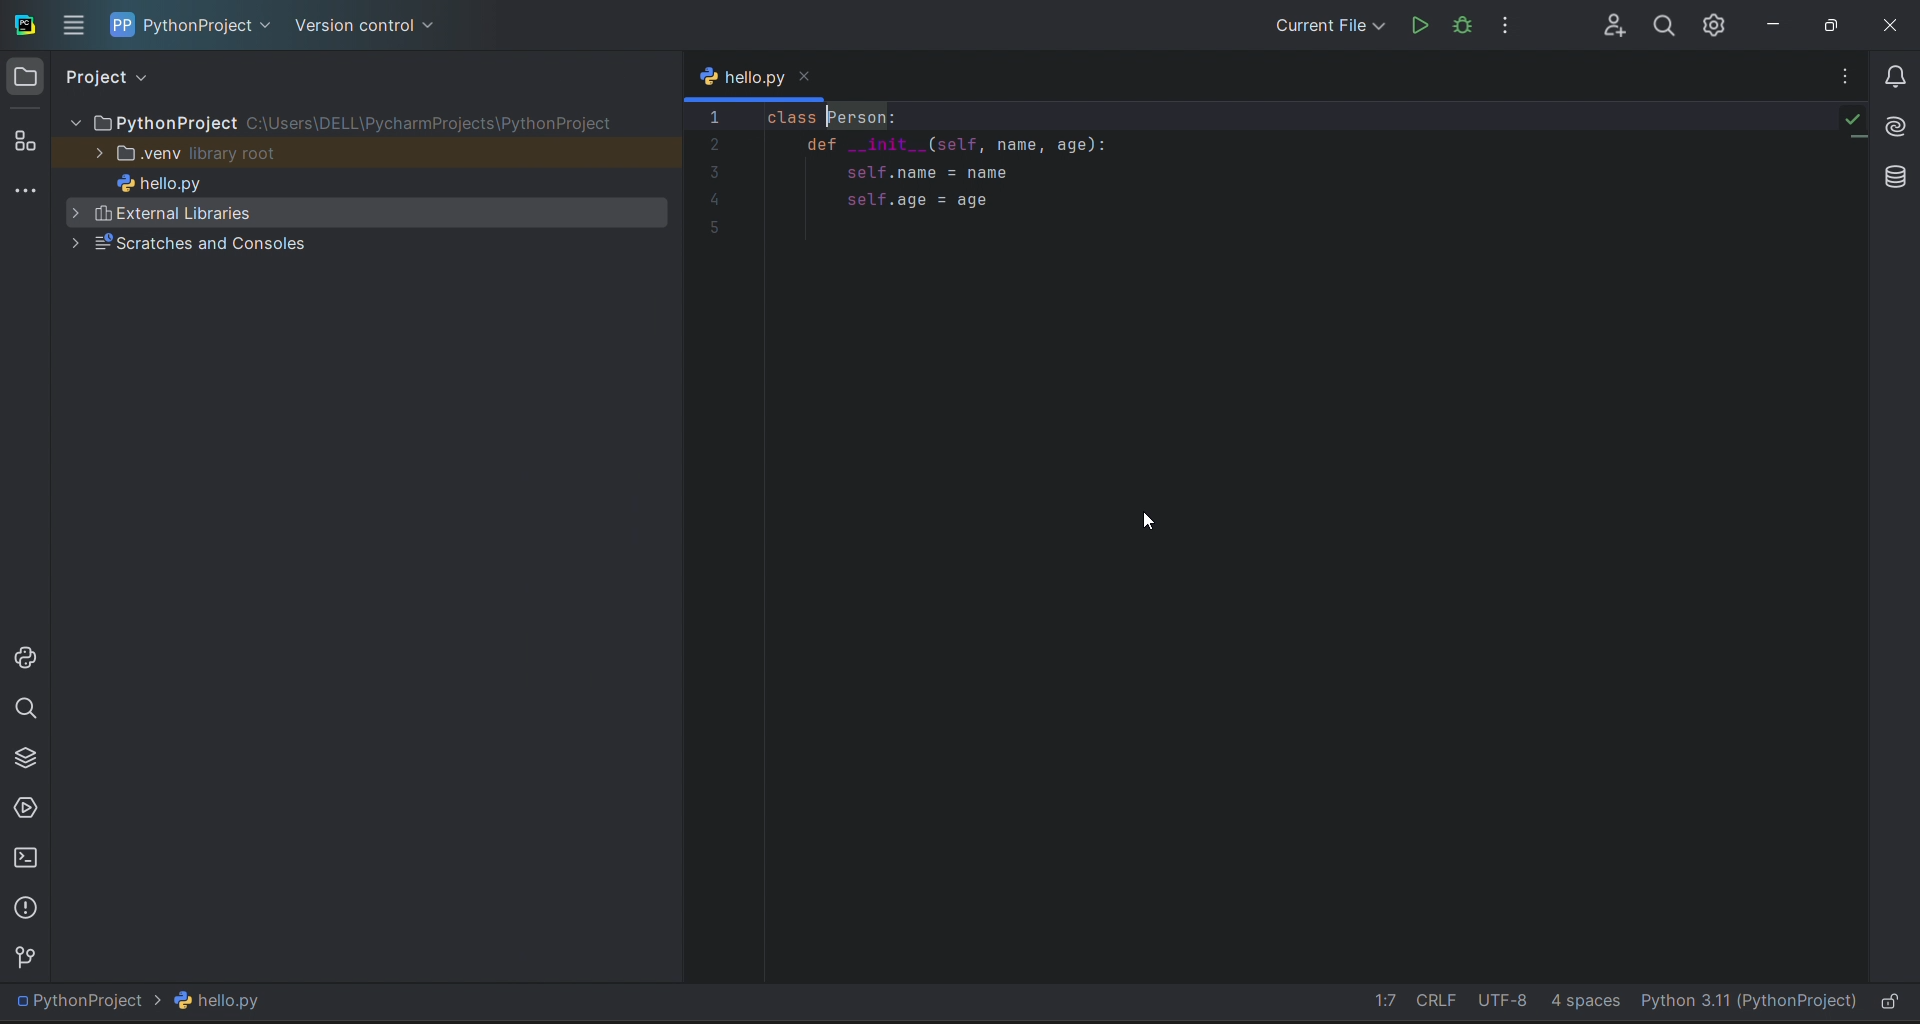 This screenshot has width=1920, height=1024. What do you see at coordinates (71, 25) in the screenshot?
I see `menu` at bounding box center [71, 25].